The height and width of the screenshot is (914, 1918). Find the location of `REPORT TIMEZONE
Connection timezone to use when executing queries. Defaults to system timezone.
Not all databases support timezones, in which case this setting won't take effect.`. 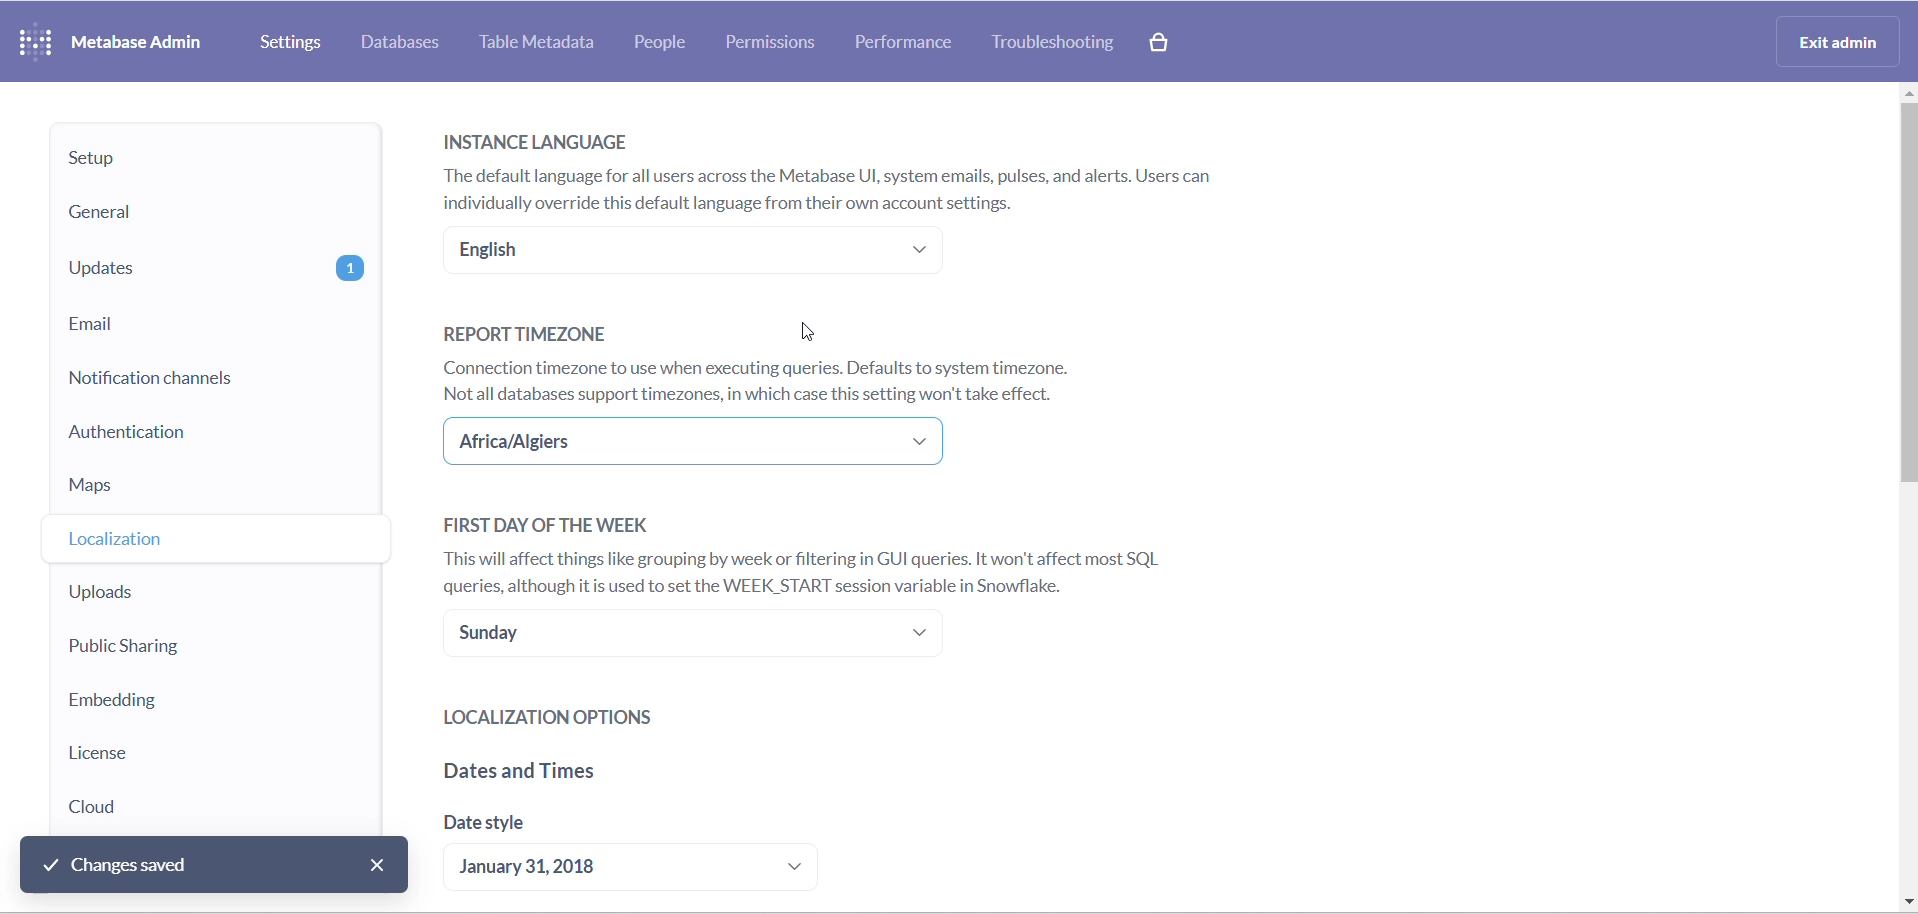

REPORT TIMEZONE
Connection timezone to use when executing queries. Defaults to system timezone.
Not all databases support timezones, in which case this setting won't take effect. is located at coordinates (769, 361).